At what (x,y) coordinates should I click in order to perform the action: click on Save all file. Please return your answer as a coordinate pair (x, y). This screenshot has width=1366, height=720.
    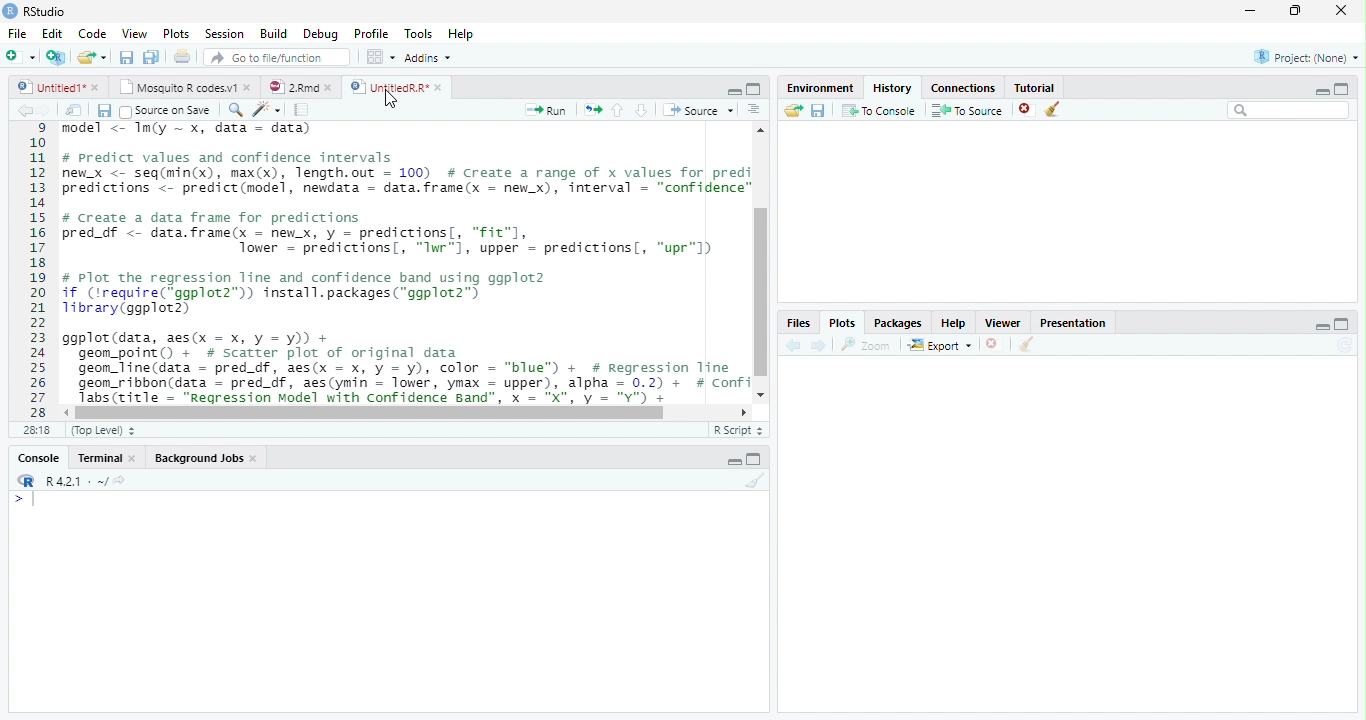
    Looking at the image, I should click on (150, 58).